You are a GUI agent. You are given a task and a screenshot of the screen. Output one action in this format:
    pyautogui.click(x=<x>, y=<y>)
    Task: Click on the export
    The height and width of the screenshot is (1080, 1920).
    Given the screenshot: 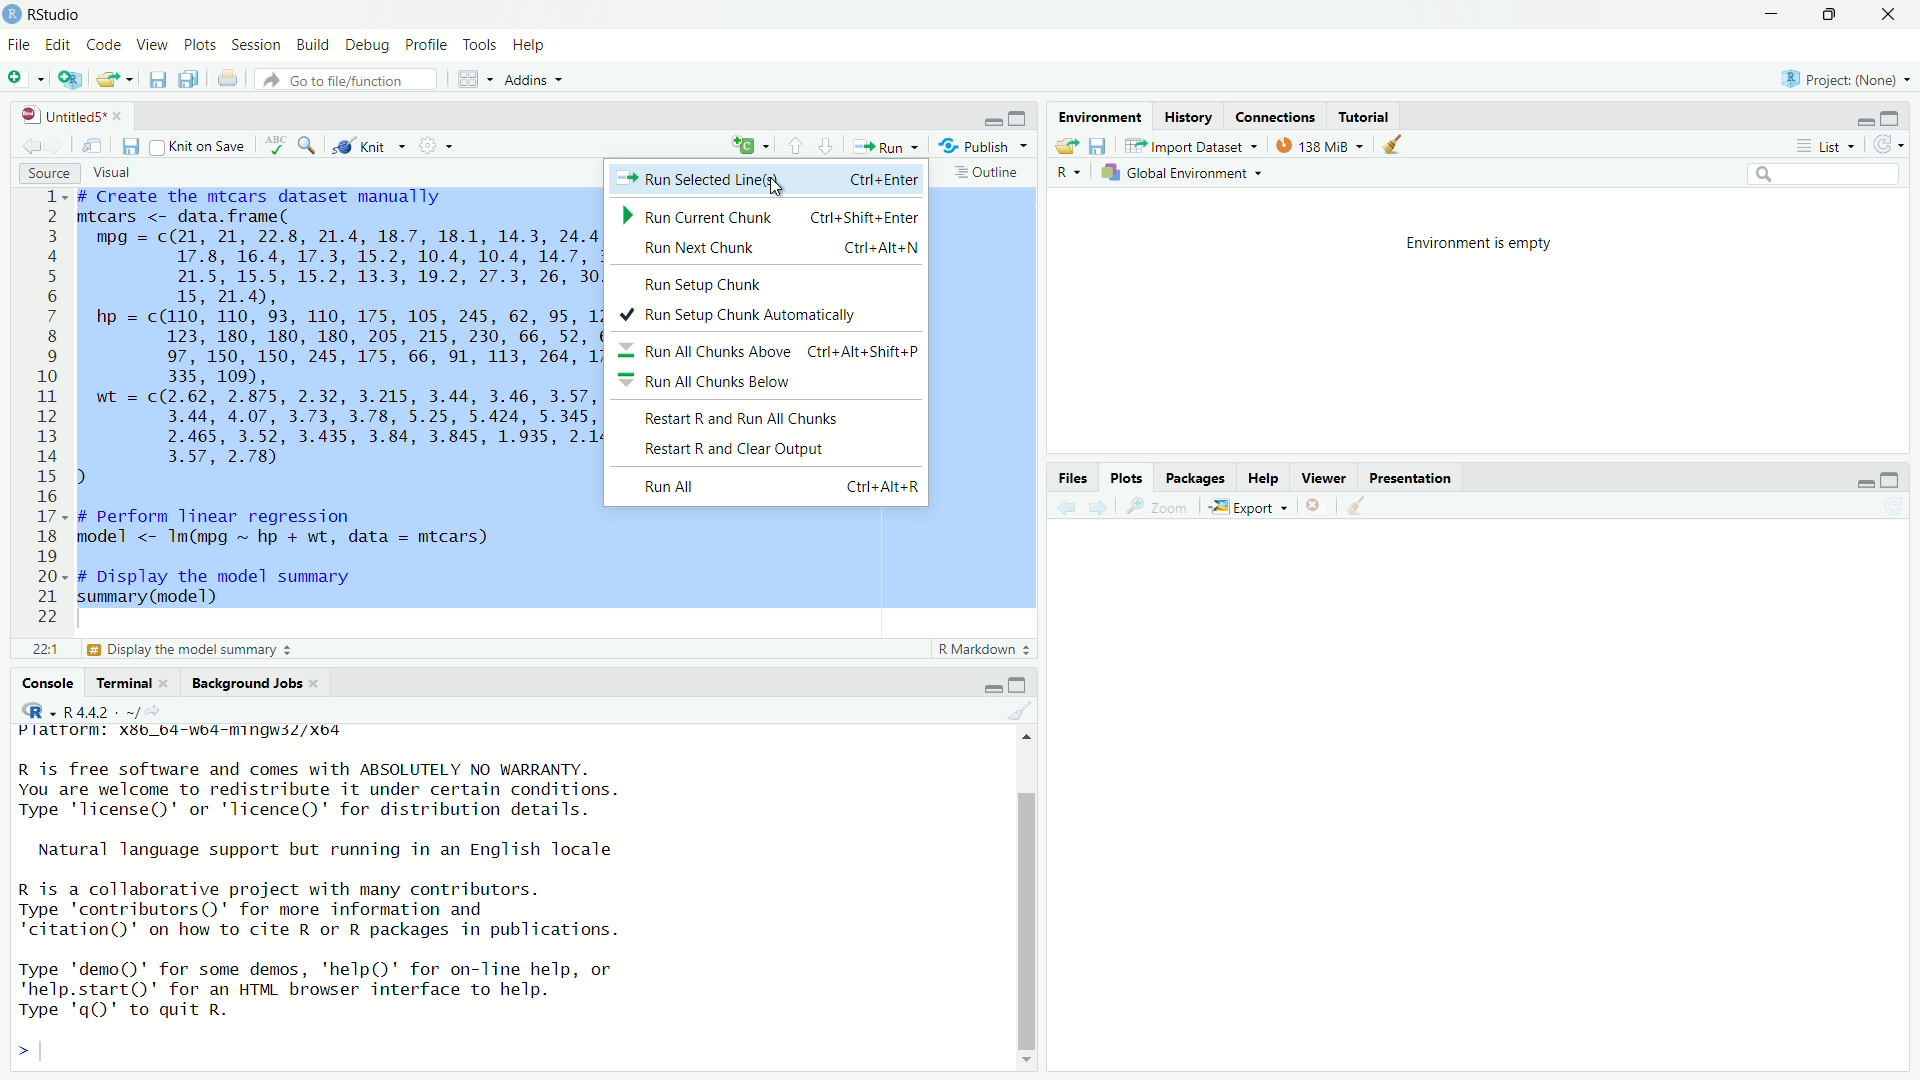 What is the action you would take?
    pyautogui.click(x=1249, y=508)
    